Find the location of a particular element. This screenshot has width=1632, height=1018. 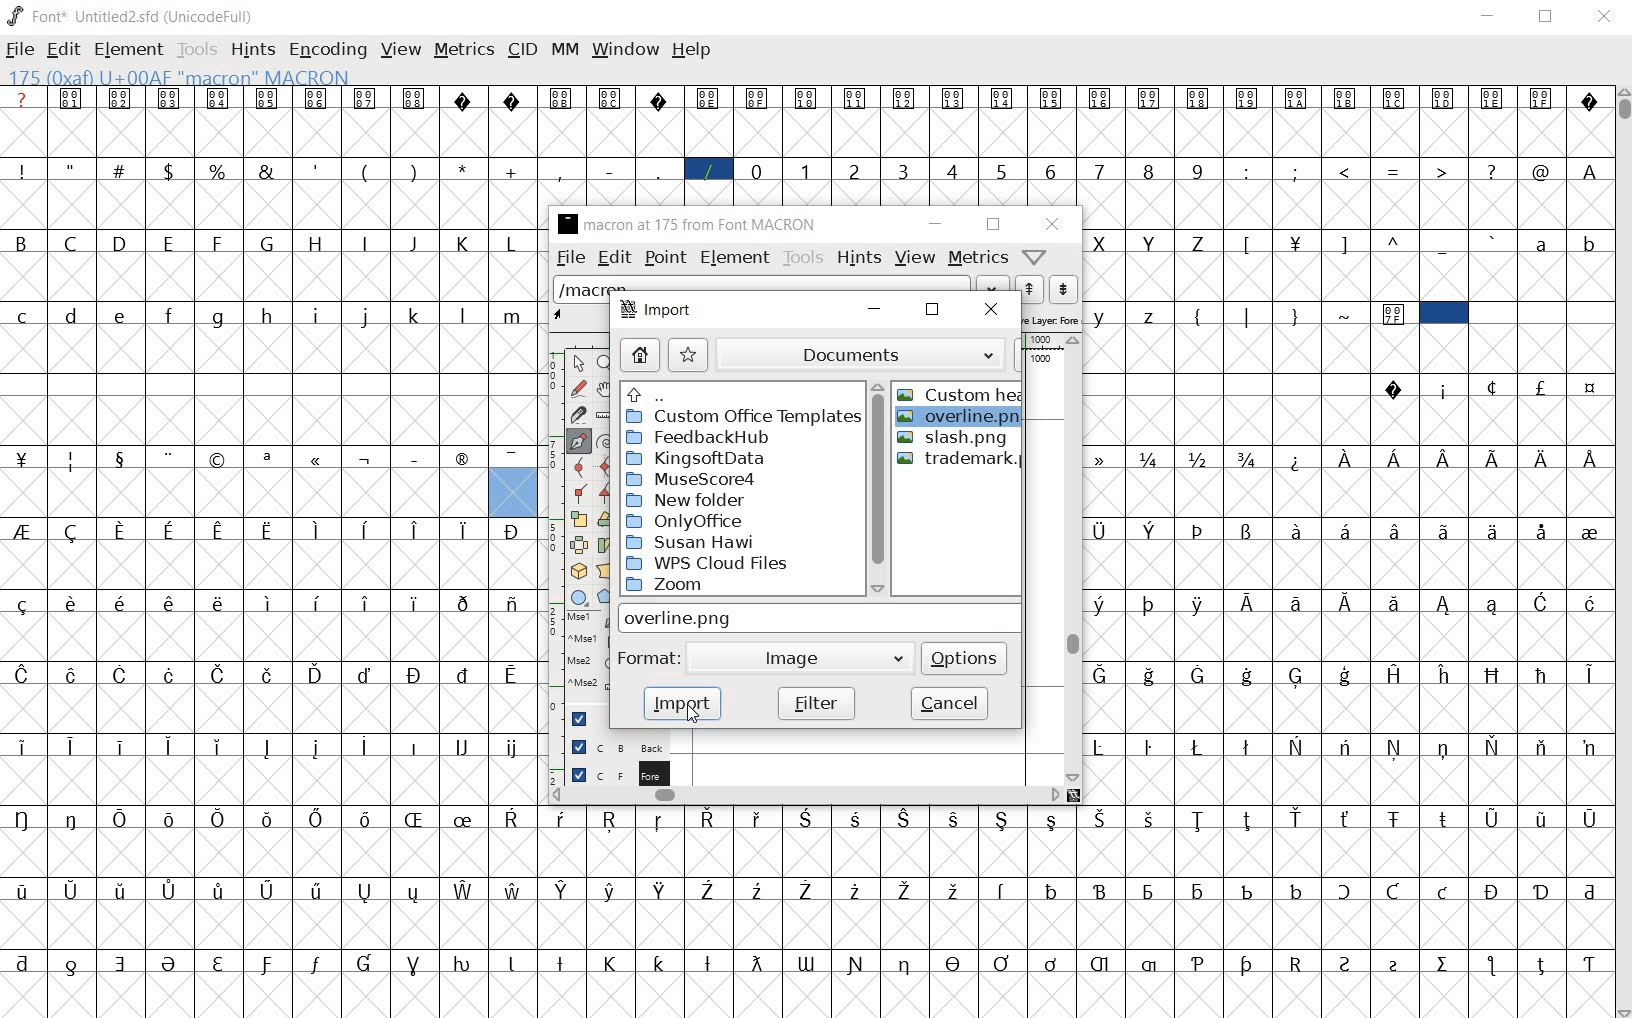

Symbol is located at coordinates (1345, 457).